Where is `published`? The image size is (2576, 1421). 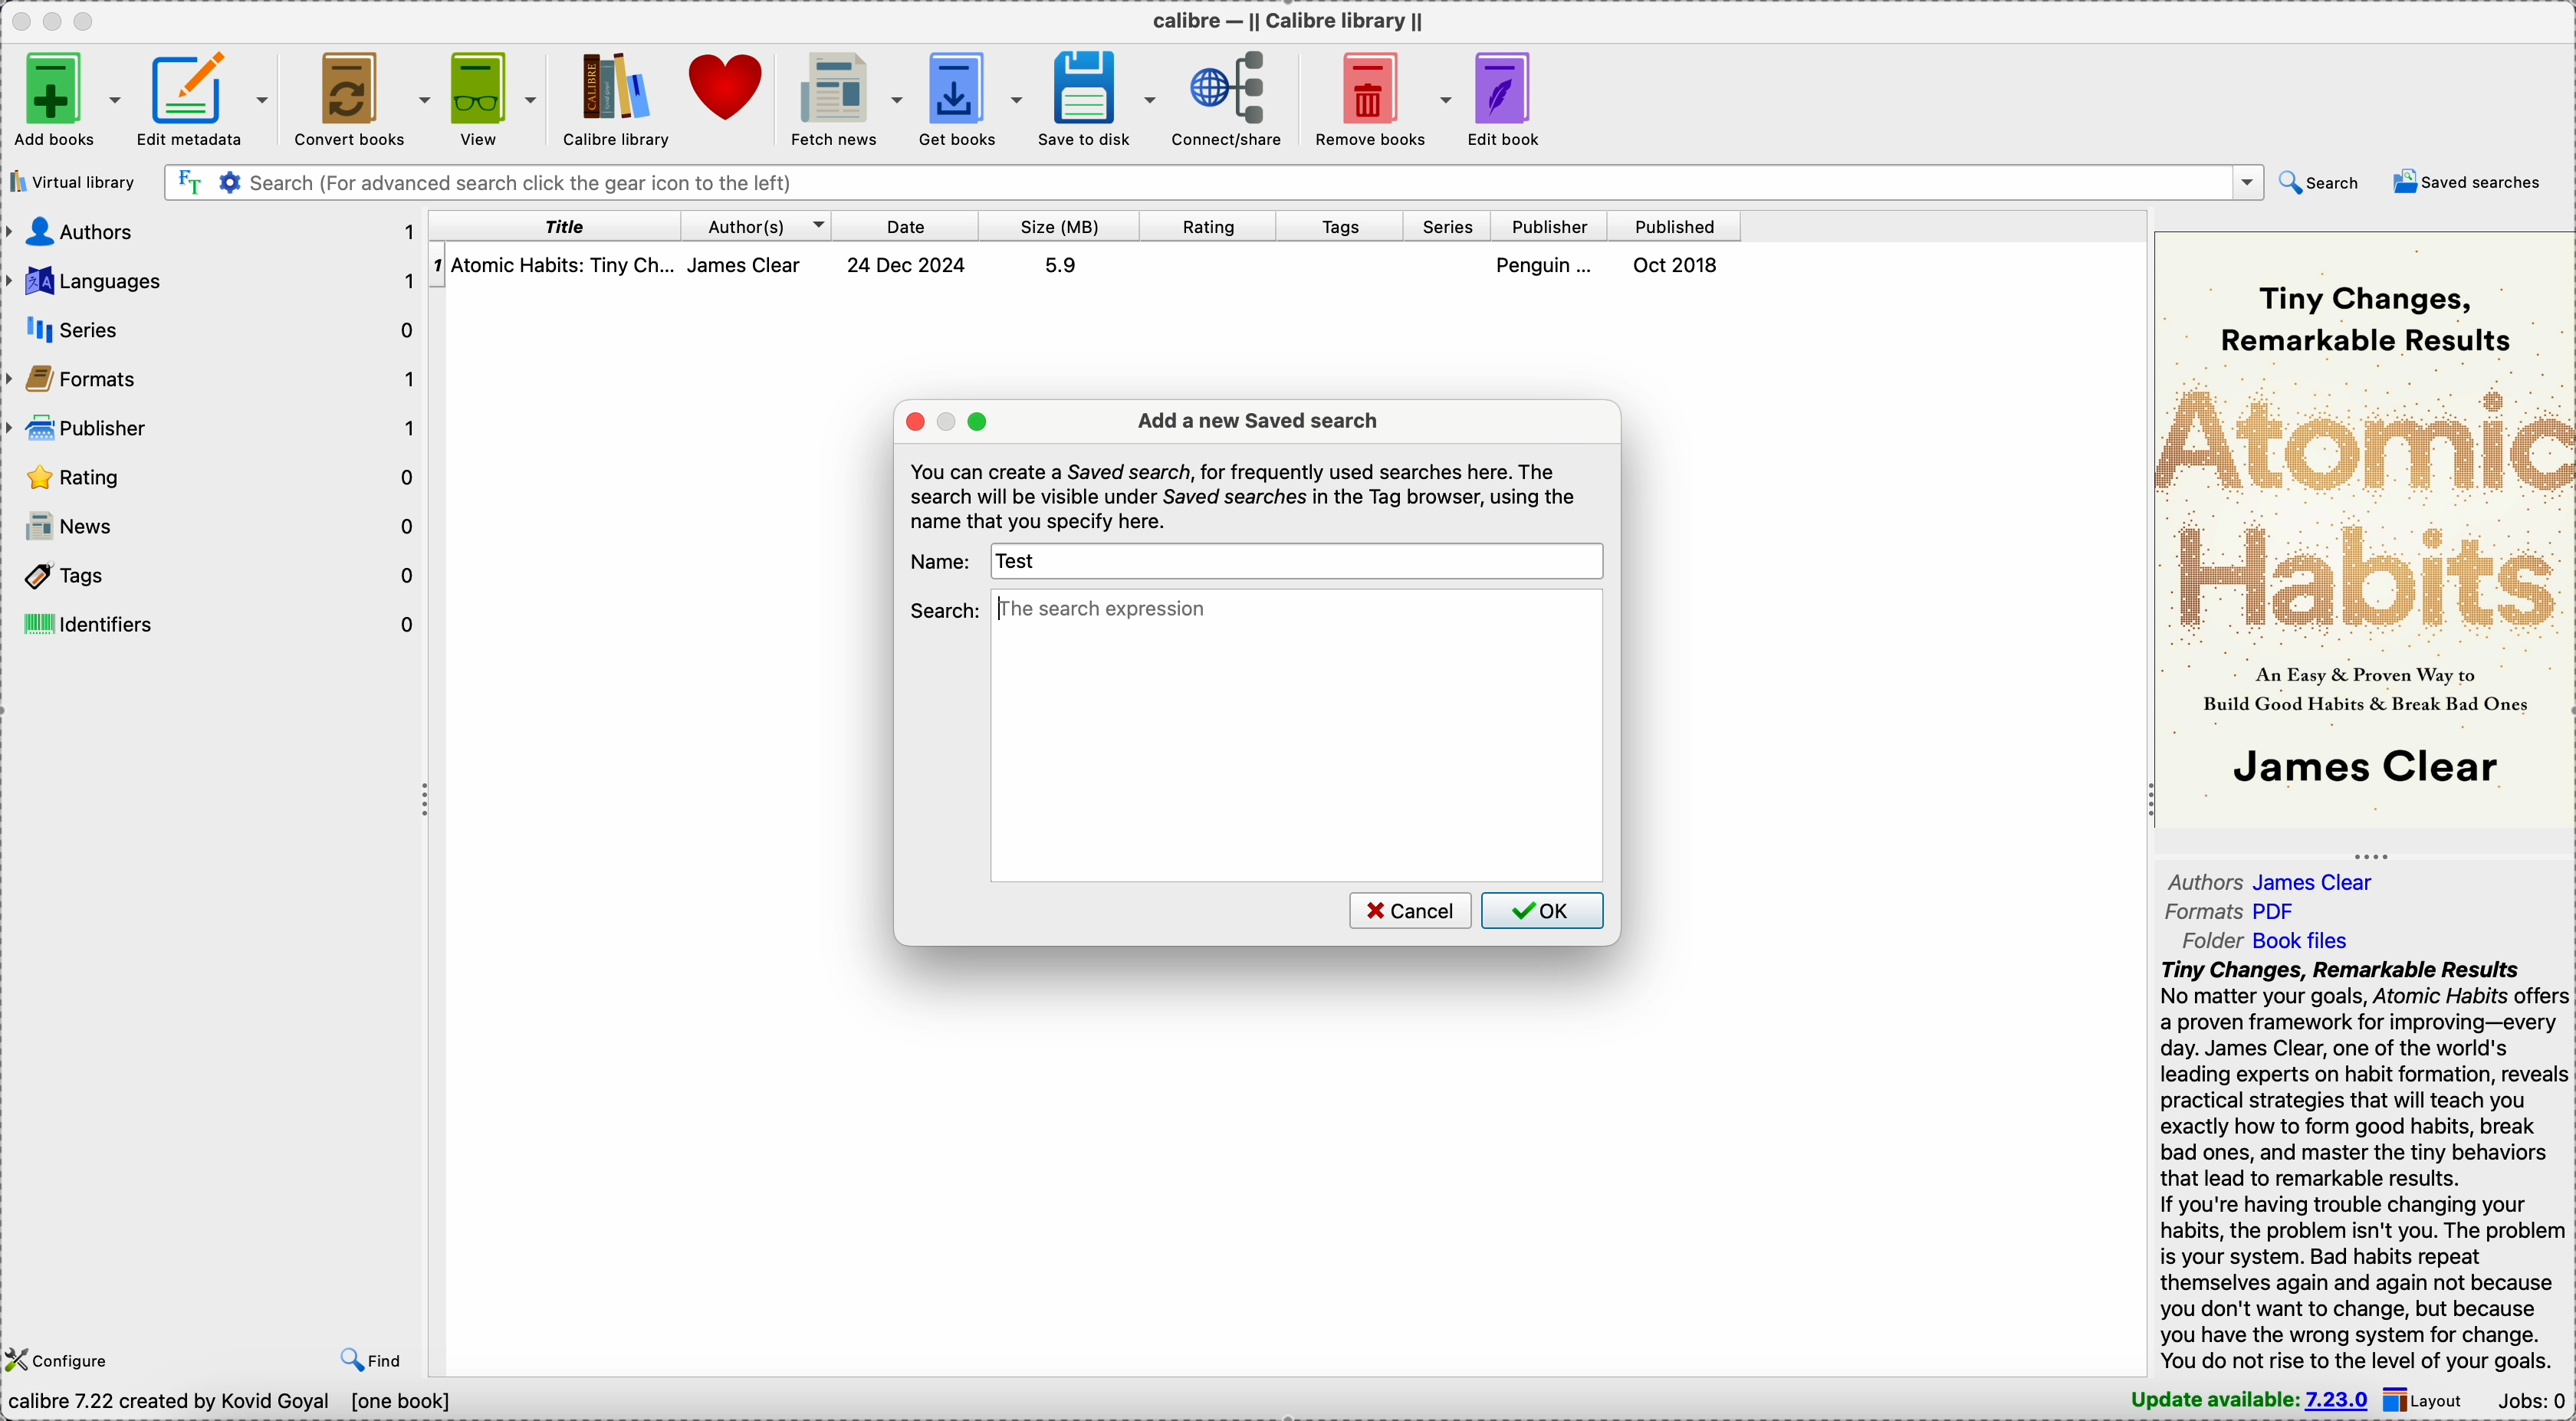 published is located at coordinates (1675, 226).